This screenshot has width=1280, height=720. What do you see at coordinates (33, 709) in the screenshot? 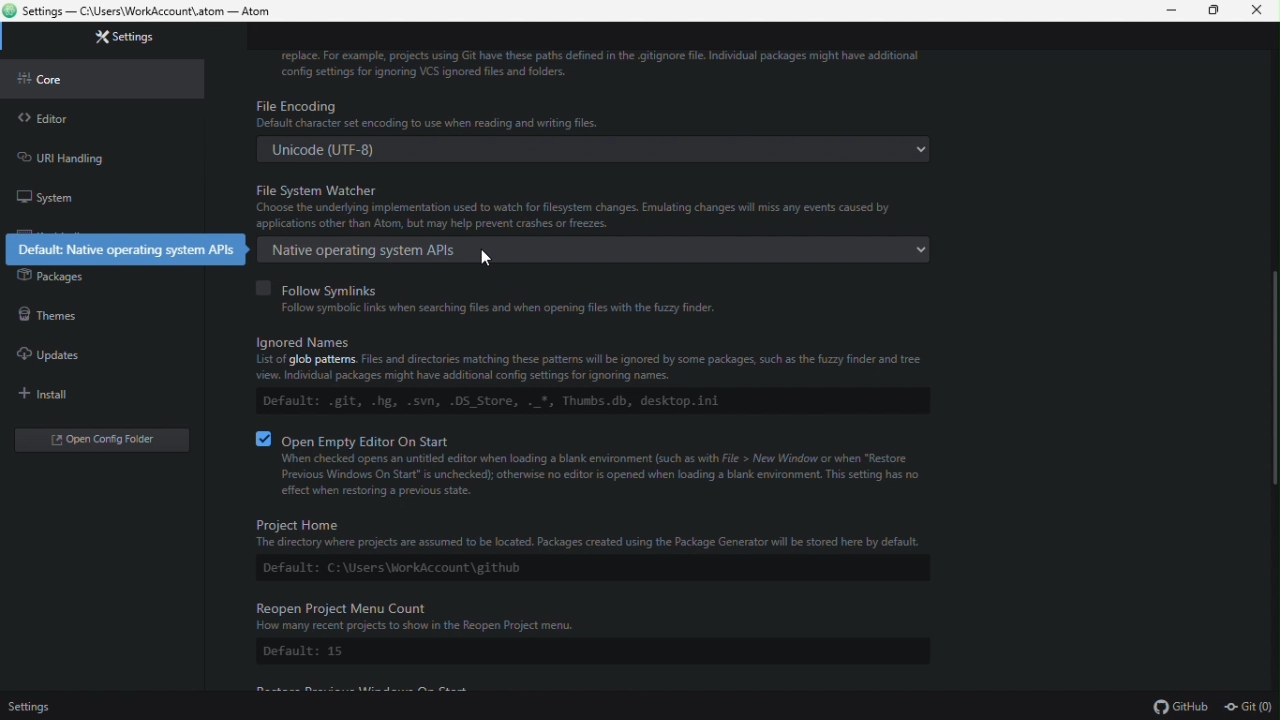
I see `Settings` at bounding box center [33, 709].